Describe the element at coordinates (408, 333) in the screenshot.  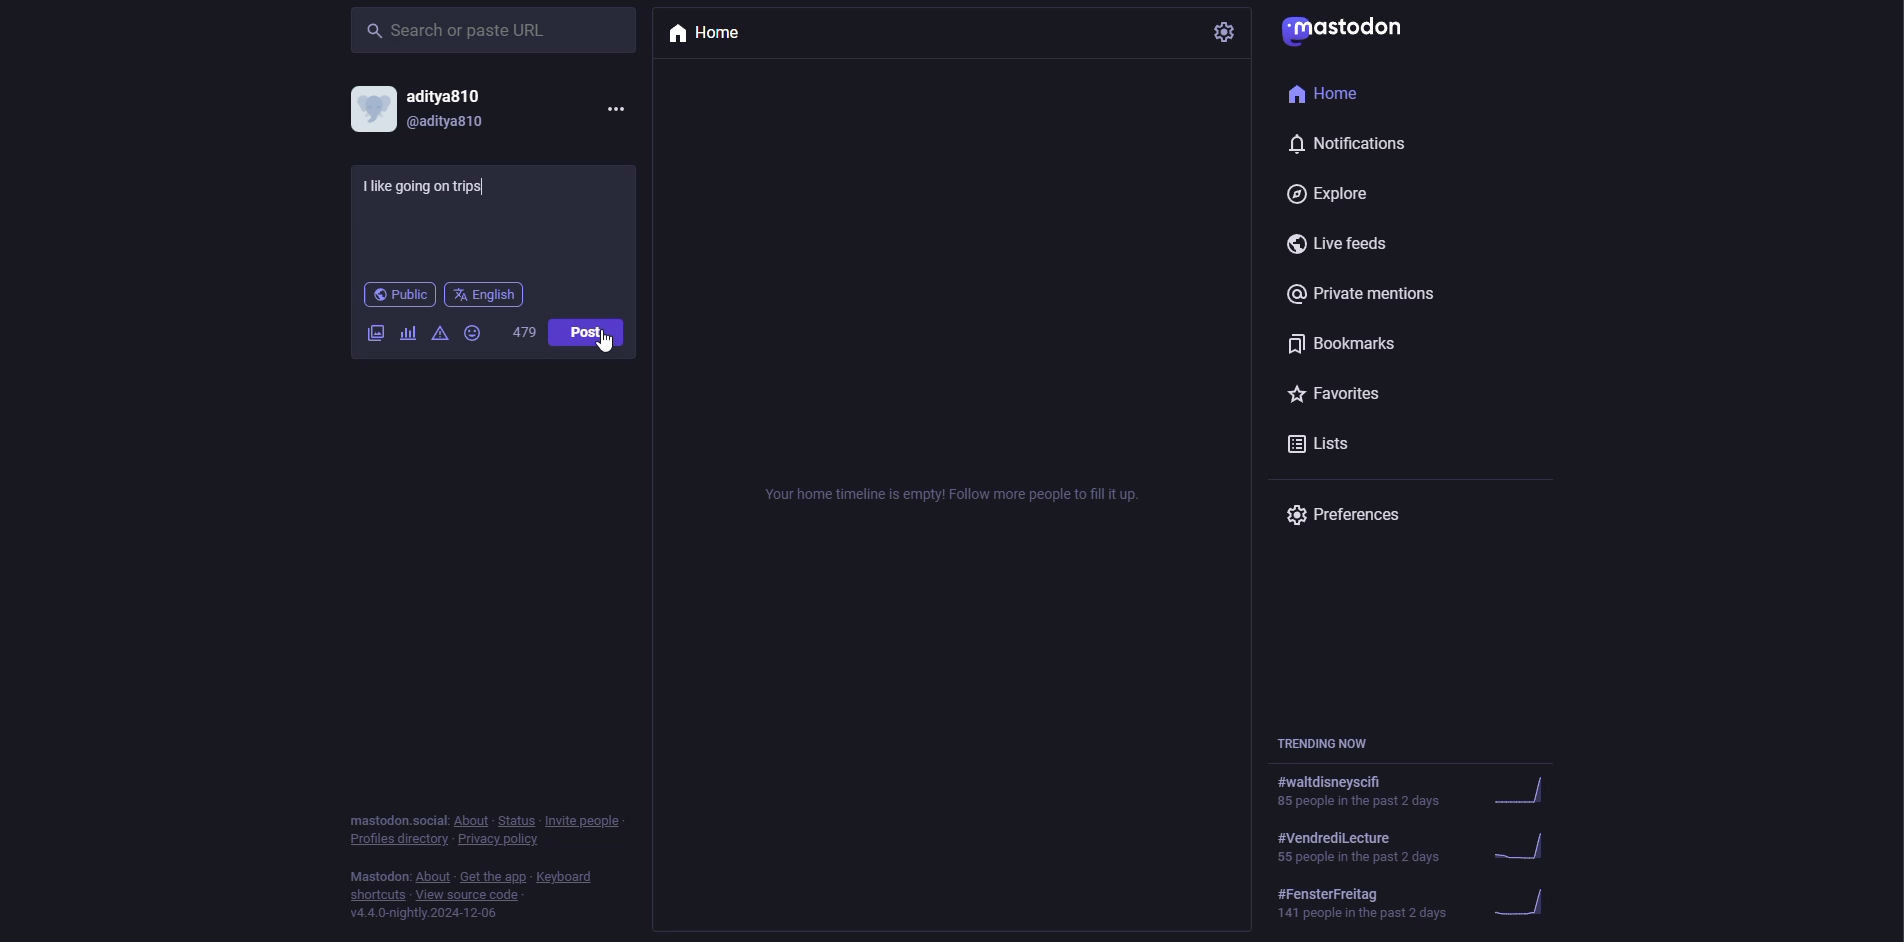
I see `polls` at that location.